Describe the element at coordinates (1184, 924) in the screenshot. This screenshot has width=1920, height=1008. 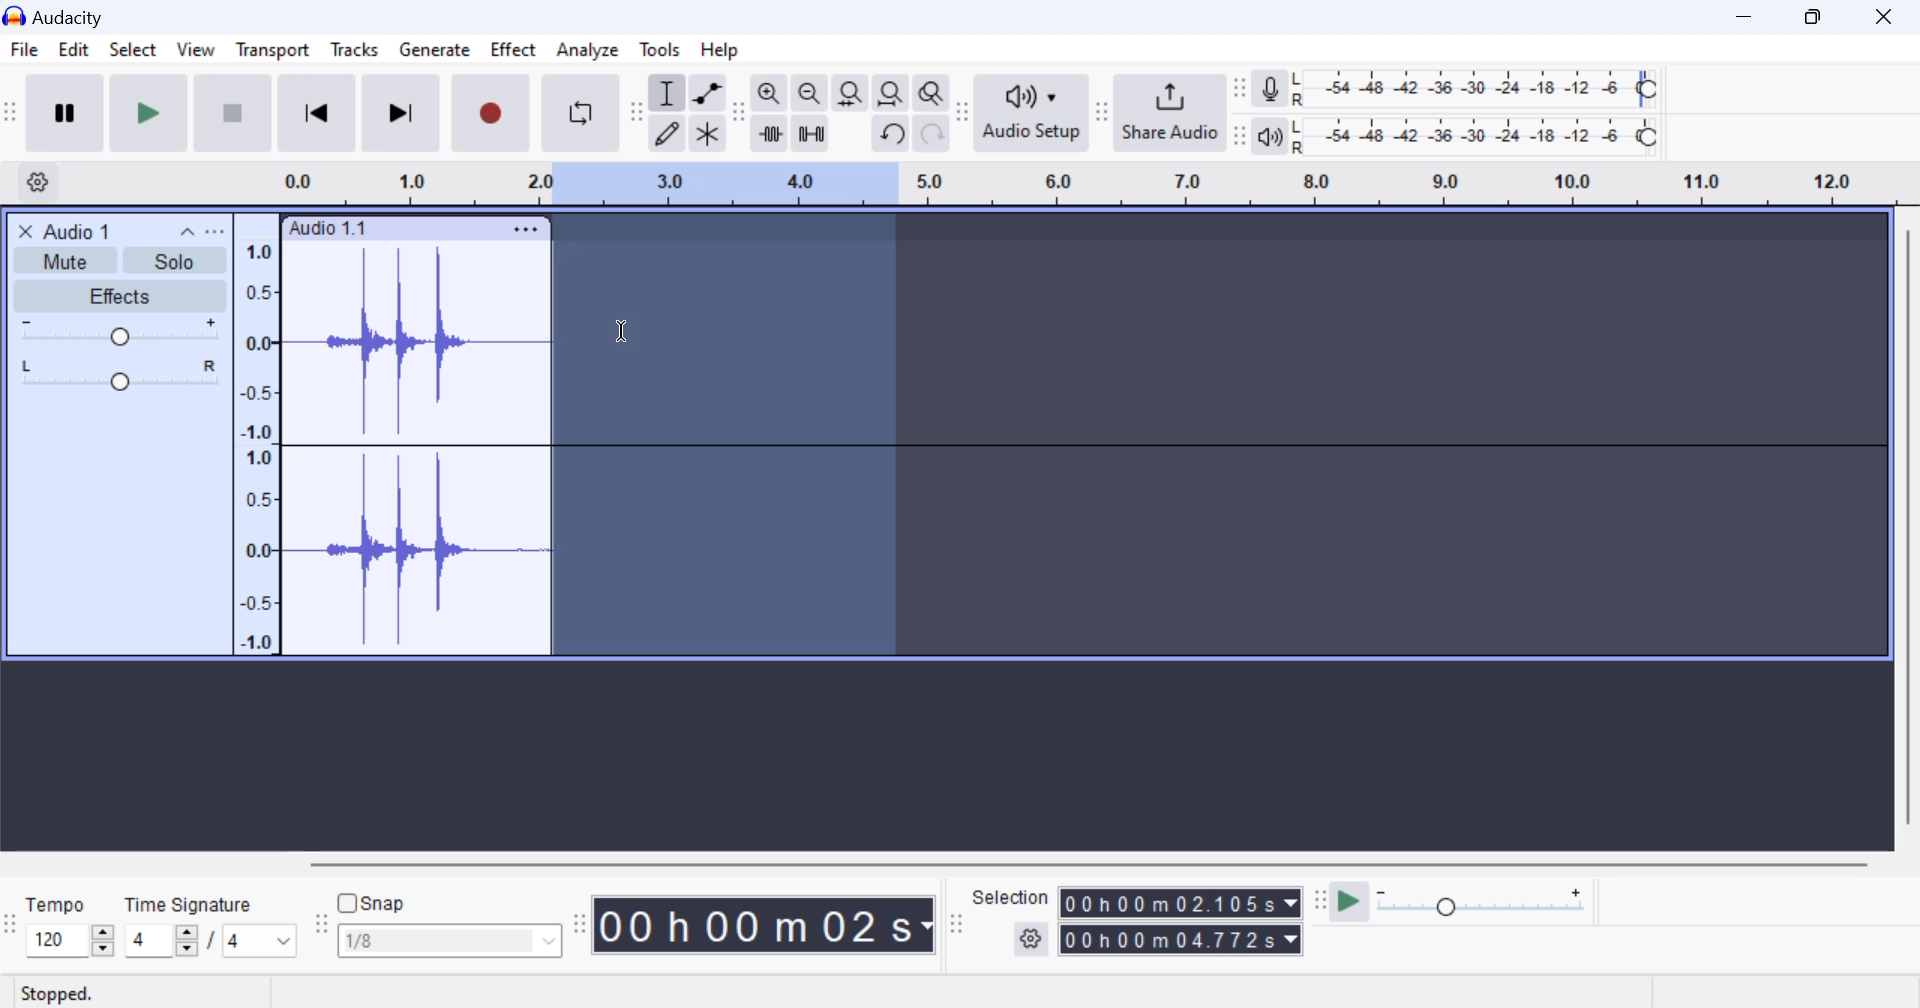
I see `Selected Clip Length` at that location.